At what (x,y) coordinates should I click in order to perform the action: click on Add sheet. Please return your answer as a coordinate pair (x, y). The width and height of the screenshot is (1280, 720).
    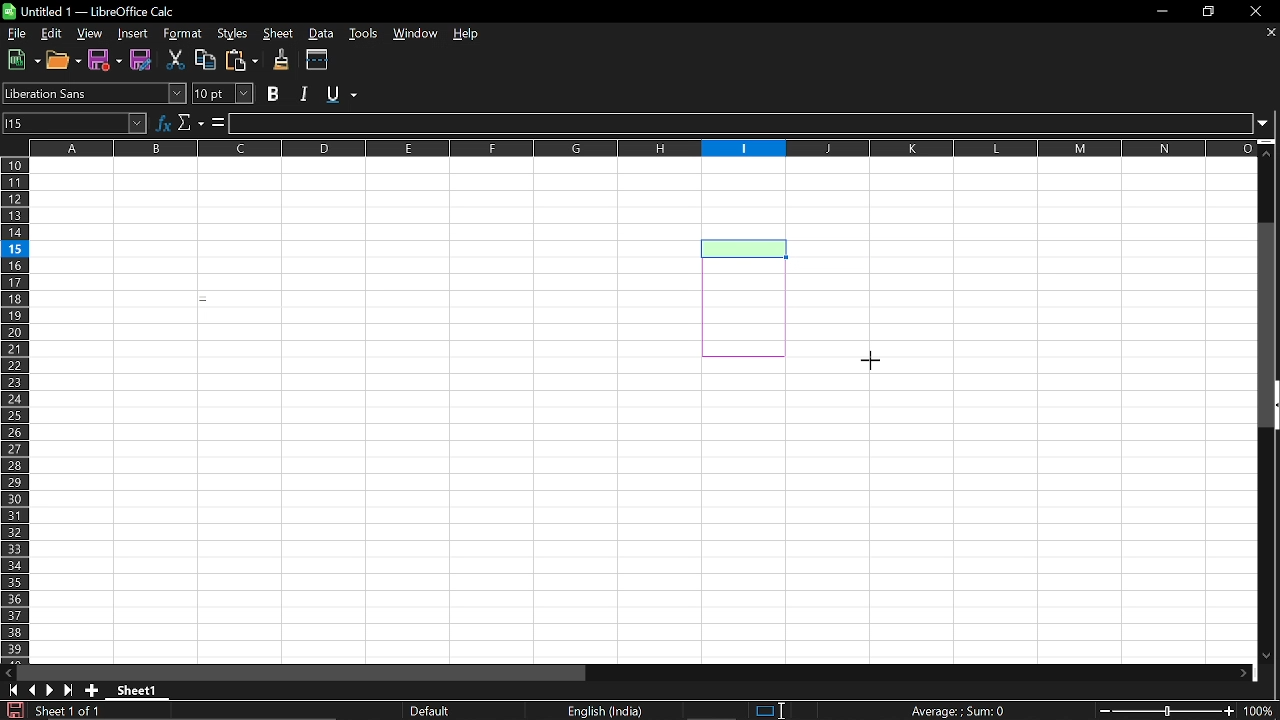
    Looking at the image, I should click on (93, 691).